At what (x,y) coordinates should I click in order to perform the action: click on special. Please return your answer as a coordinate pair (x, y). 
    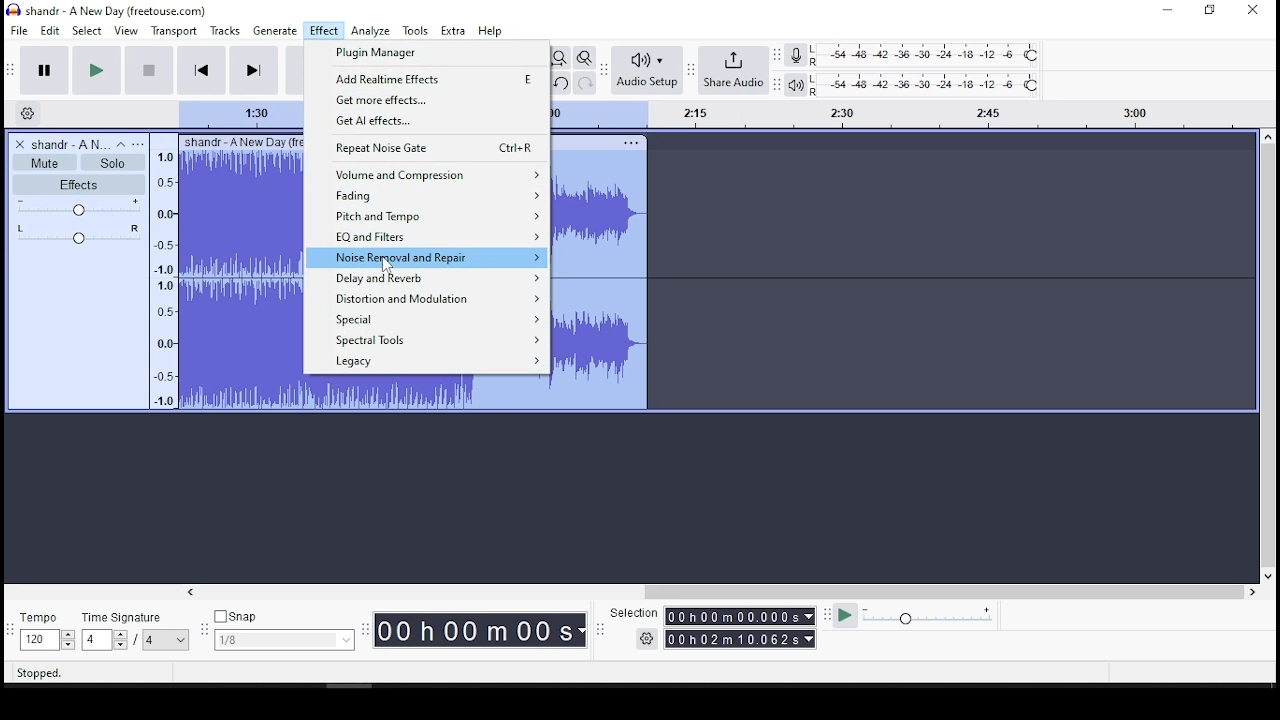
    Looking at the image, I should click on (429, 319).